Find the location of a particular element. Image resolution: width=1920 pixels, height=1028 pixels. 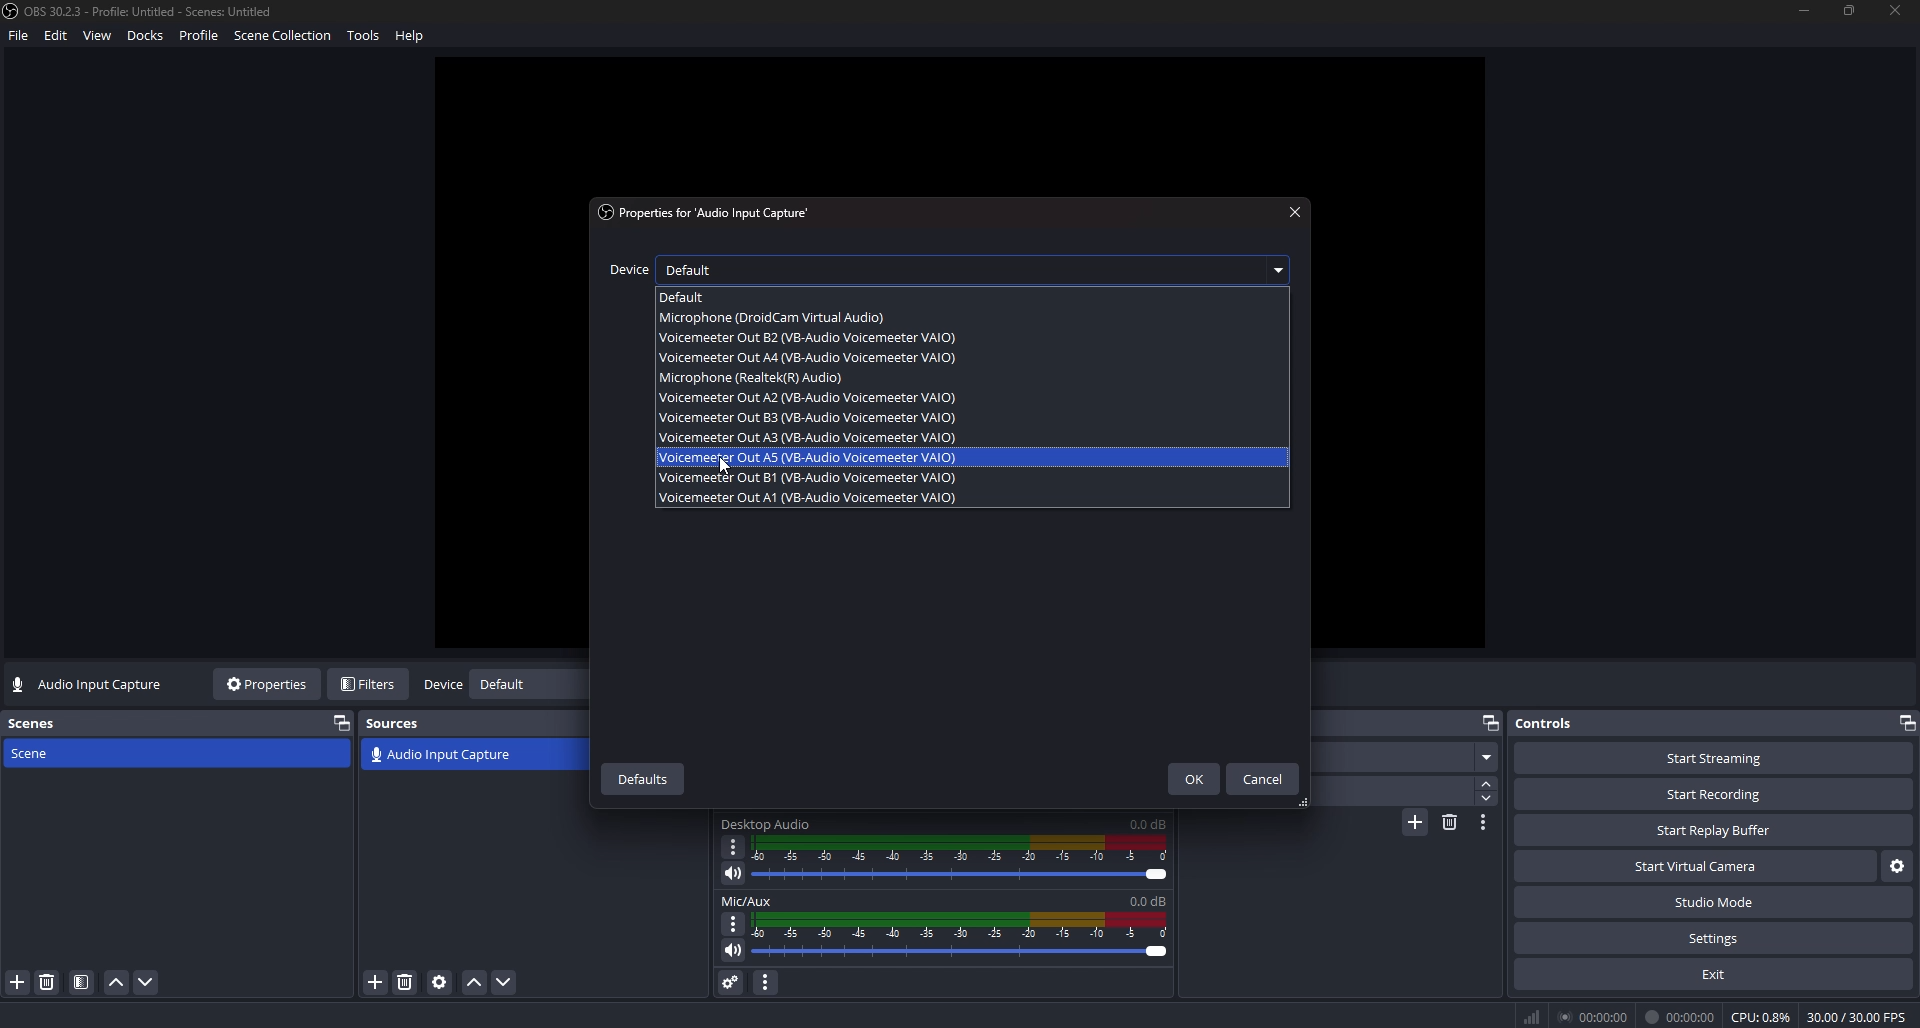

voicemeeter out a4 is located at coordinates (809, 358).